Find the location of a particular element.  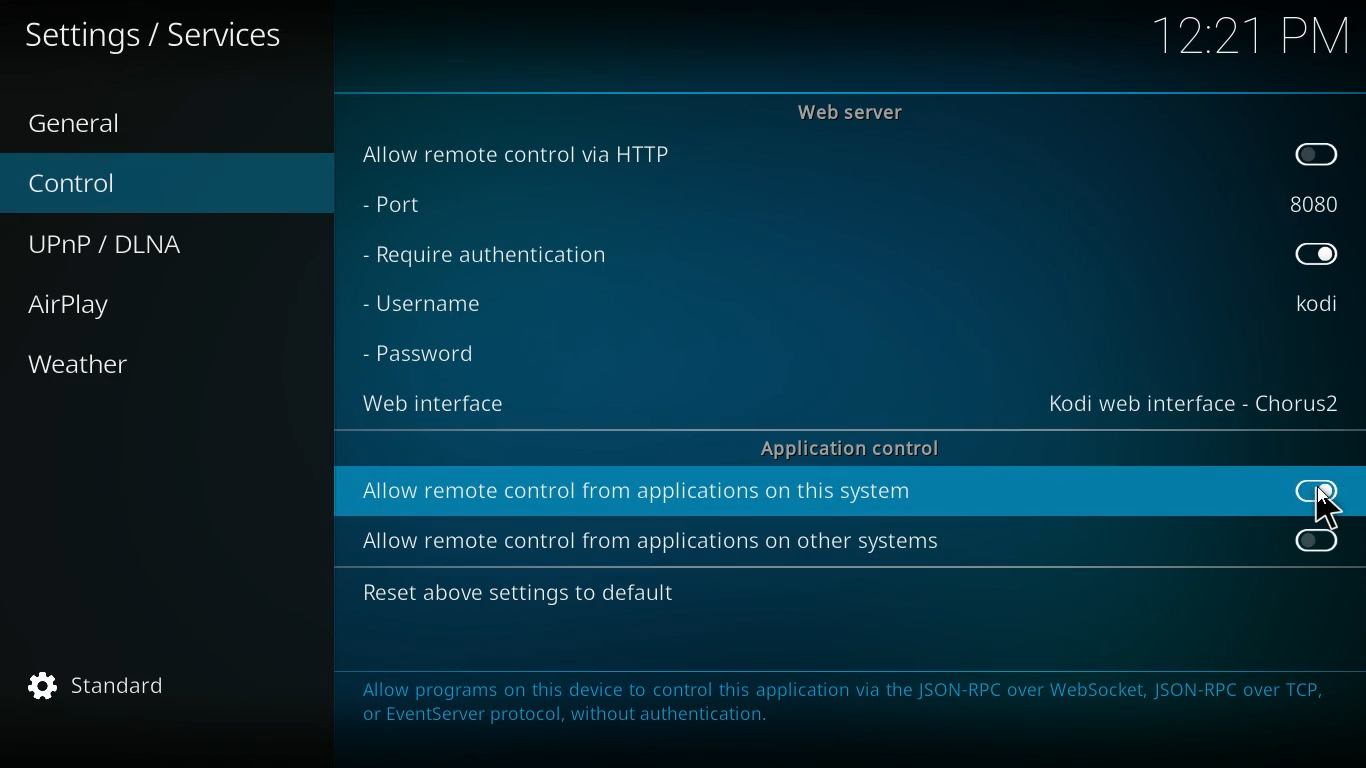

web interface is located at coordinates (1192, 402).